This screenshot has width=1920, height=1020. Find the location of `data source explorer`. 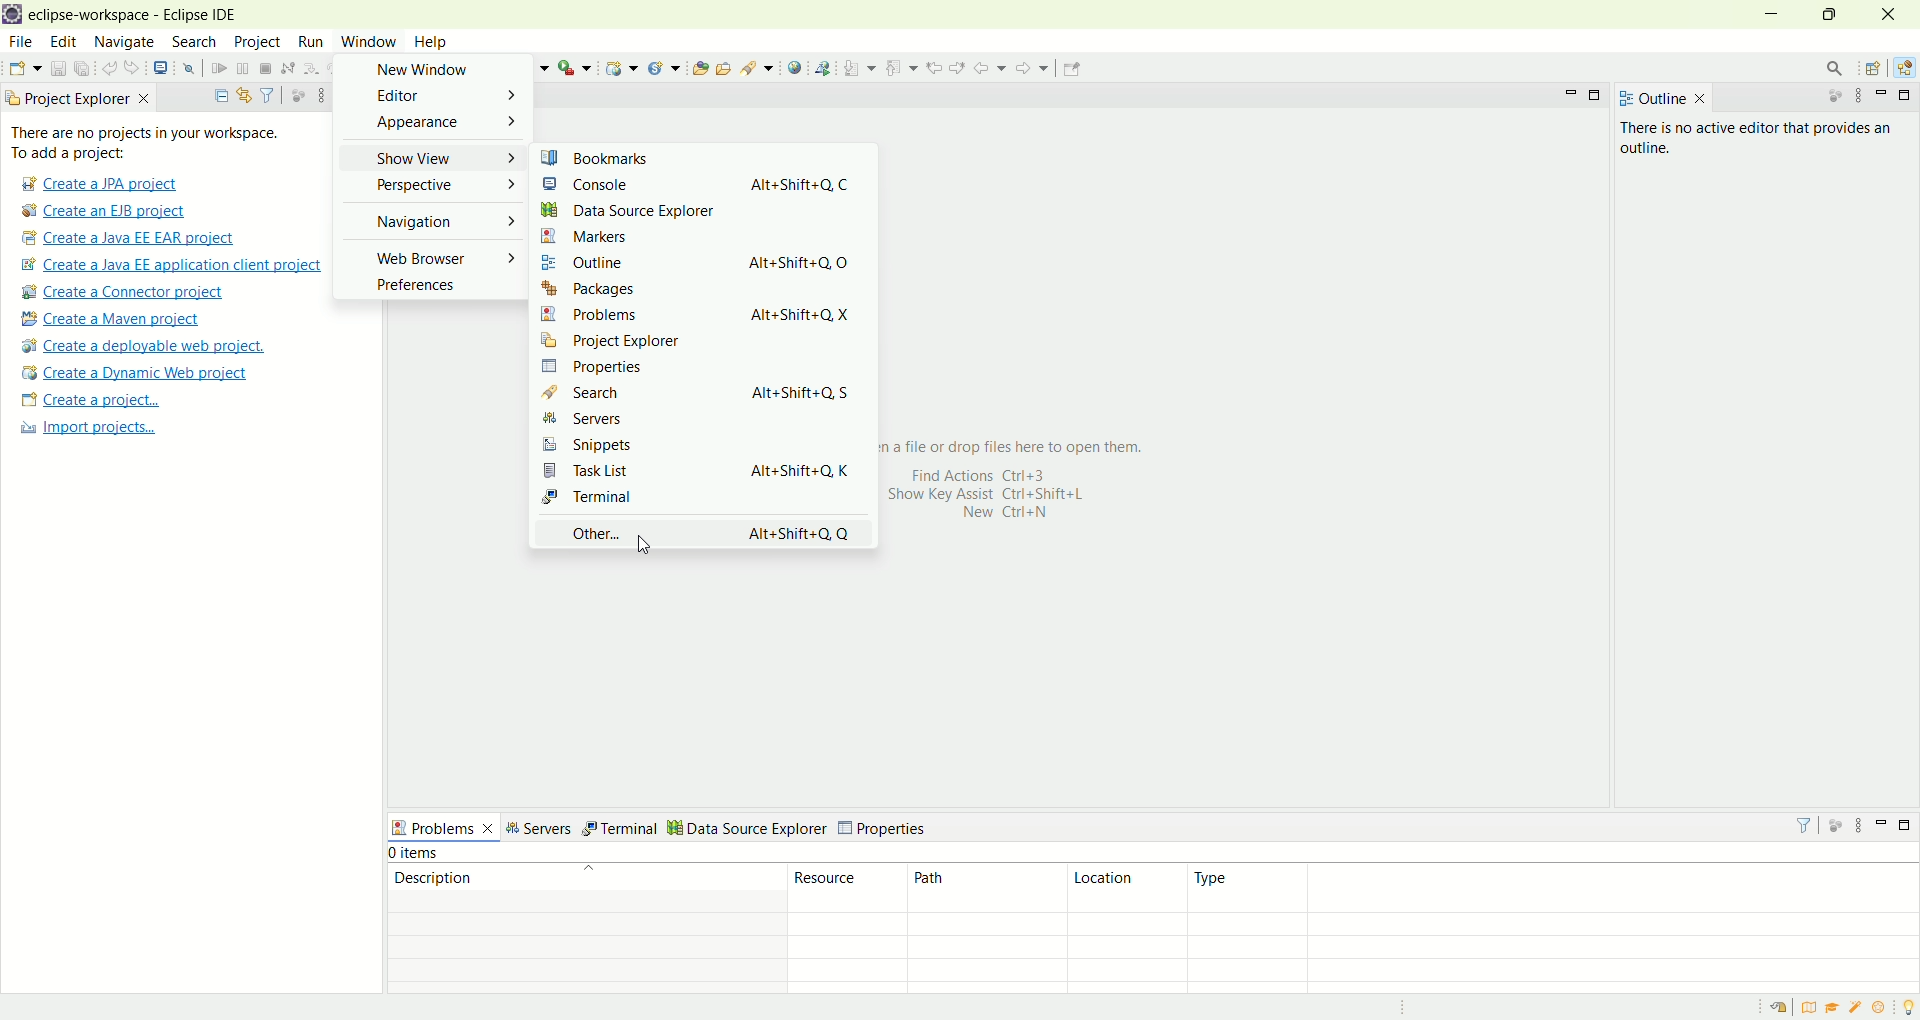

data source explorer is located at coordinates (746, 825).